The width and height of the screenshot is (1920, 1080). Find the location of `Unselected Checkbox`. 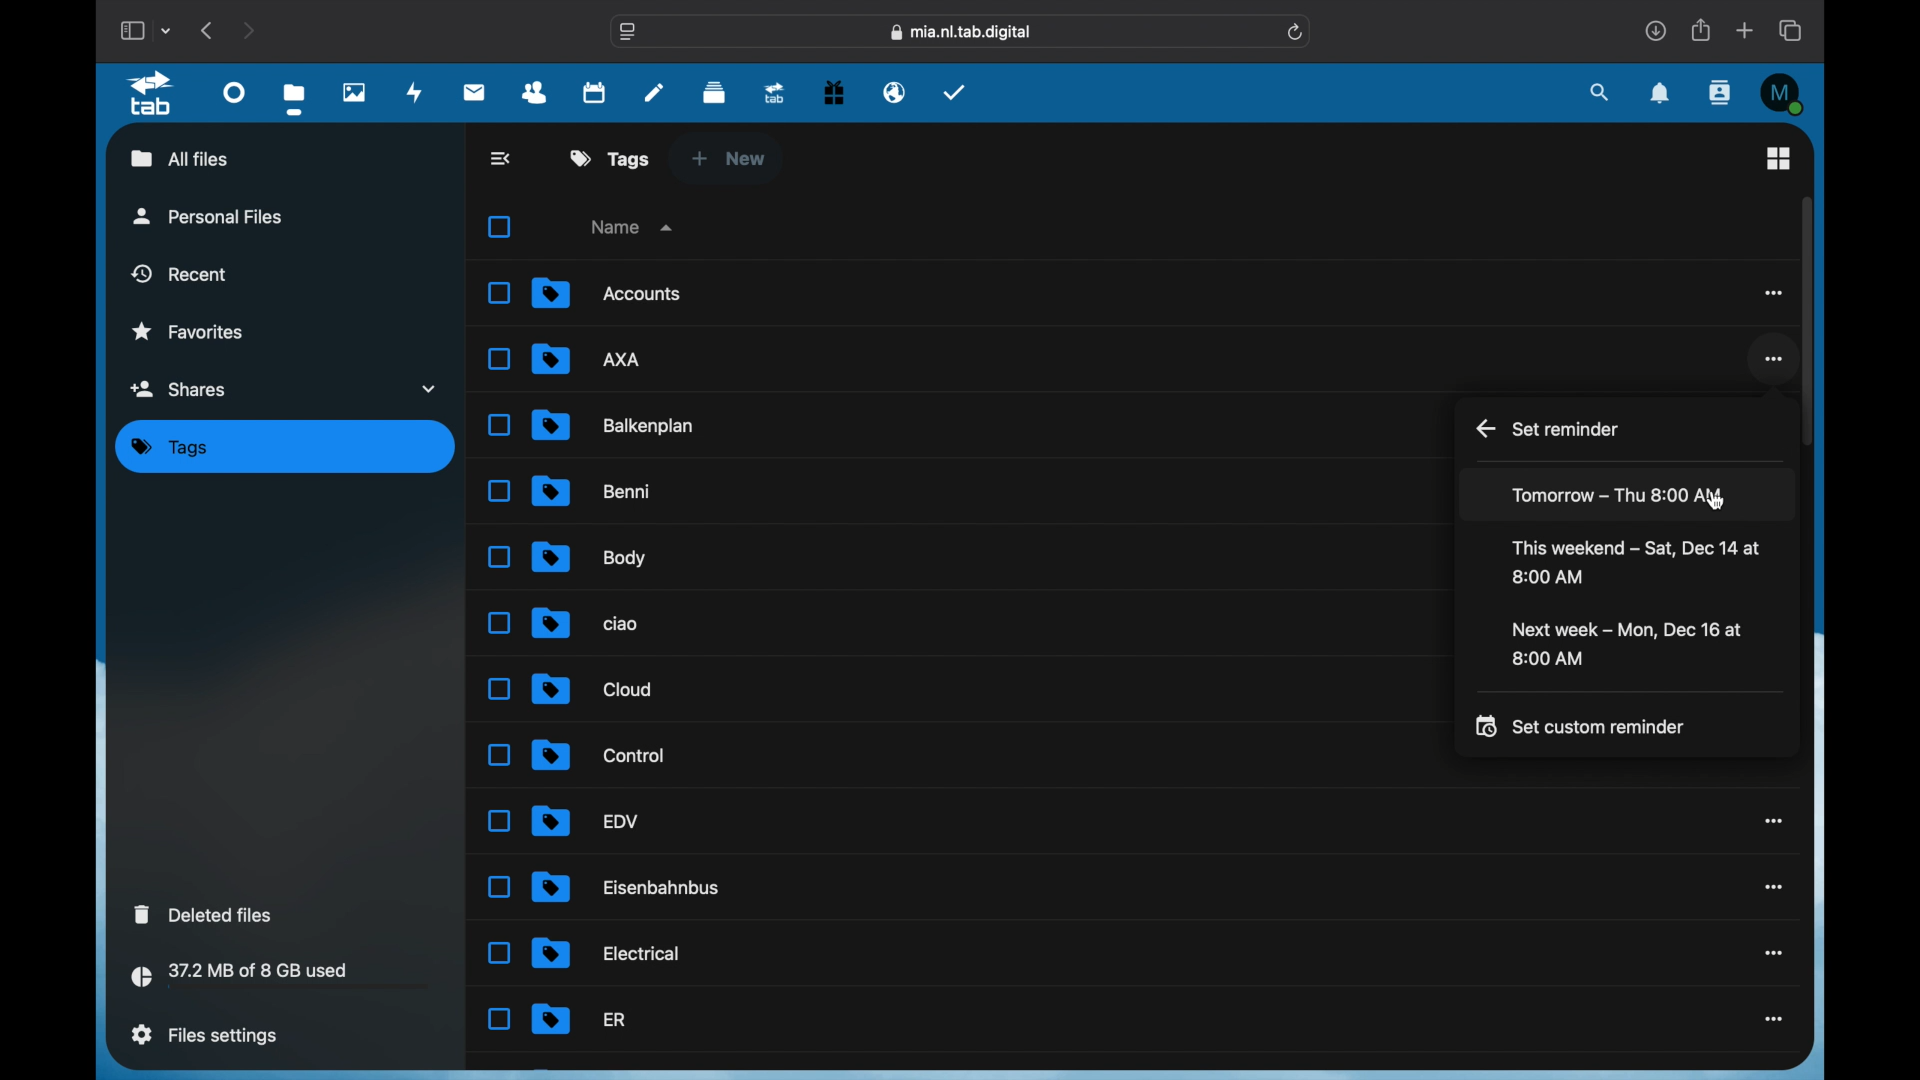

Unselected Checkbox is located at coordinates (502, 491).